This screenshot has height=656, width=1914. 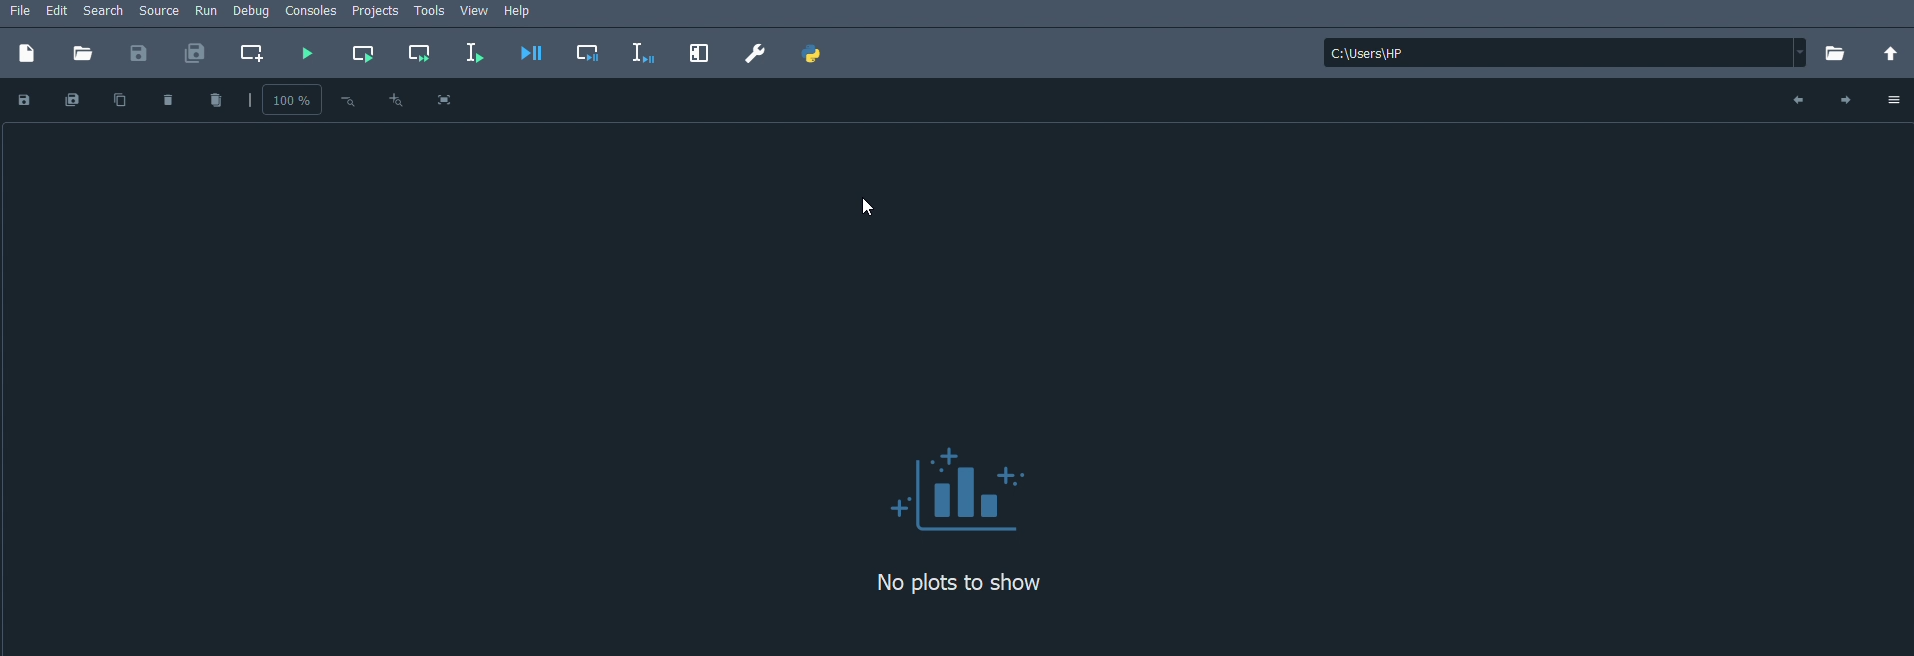 I want to click on Debug, so click(x=252, y=12).